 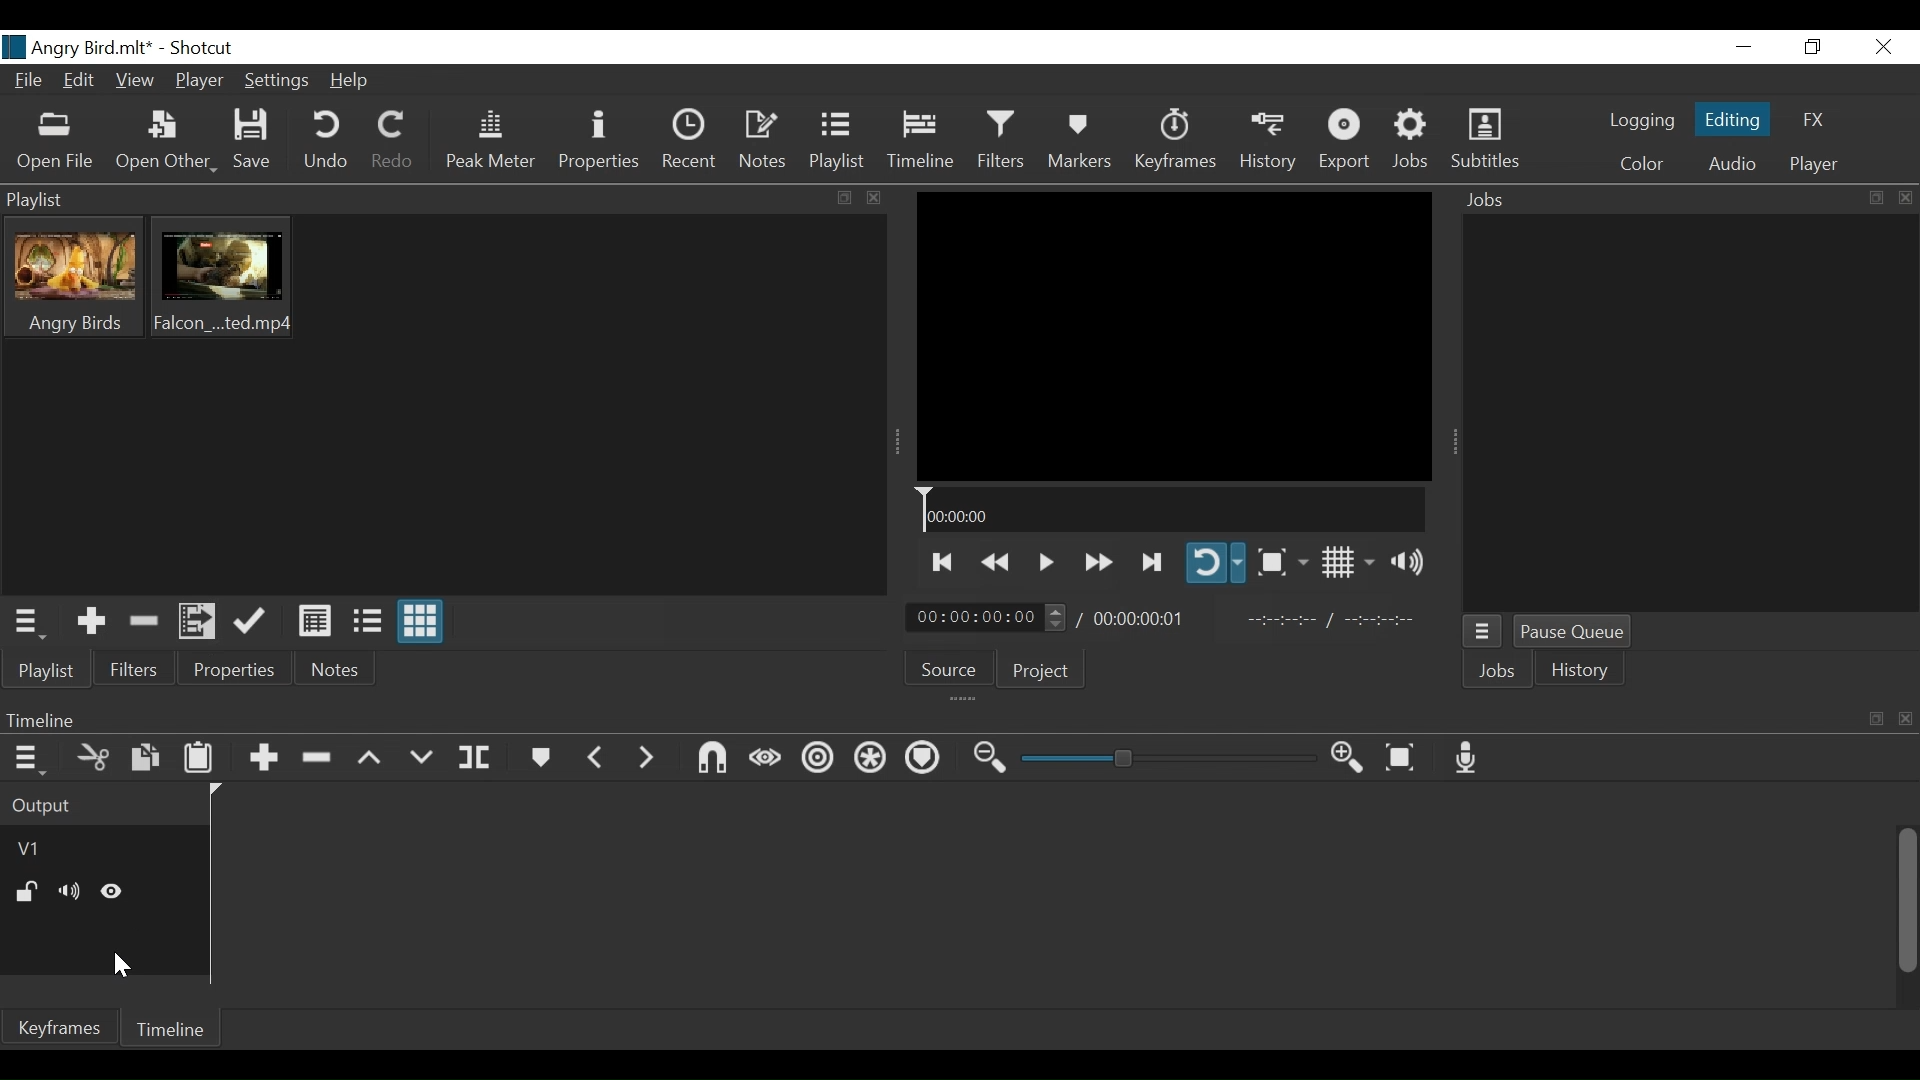 I want to click on , so click(x=1811, y=165).